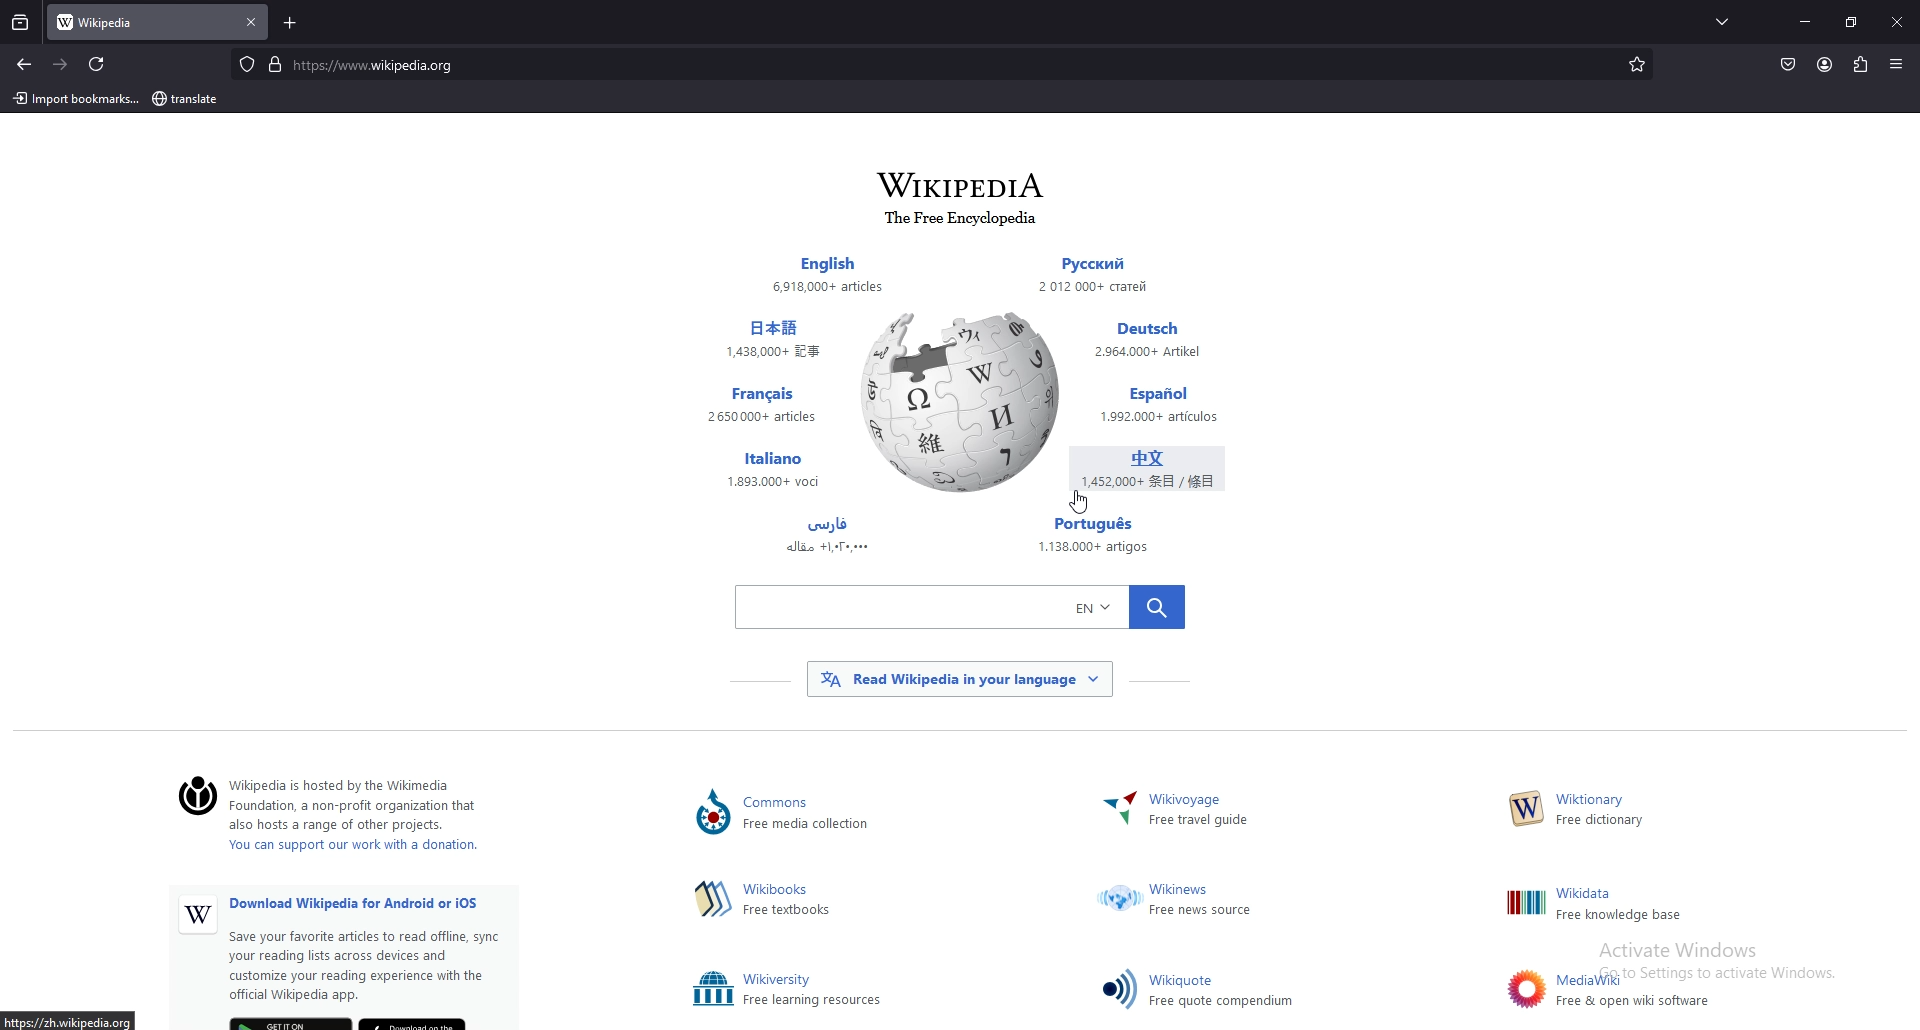 The height and width of the screenshot is (1030, 1920). Describe the element at coordinates (136, 24) in the screenshot. I see `tab` at that location.